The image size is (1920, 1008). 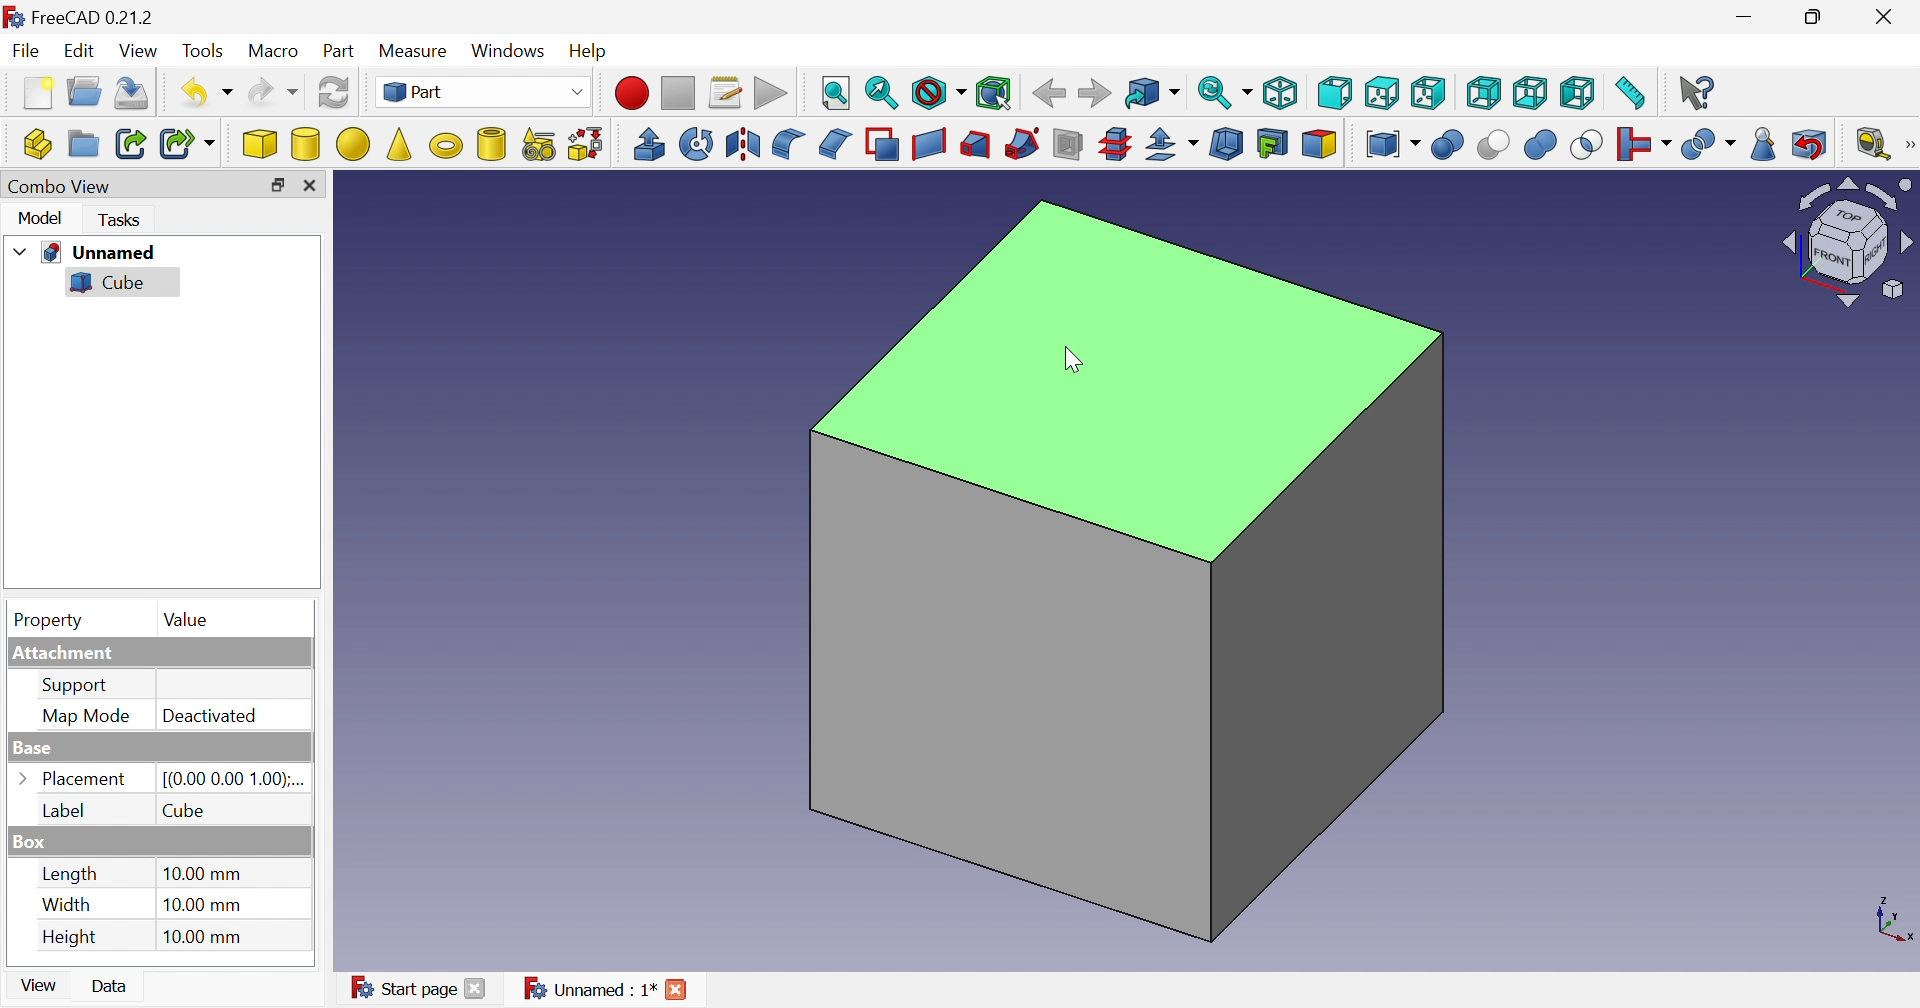 What do you see at coordinates (127, 143) in the screenshot?
I see `Make link` at bounding box center [127, 143].